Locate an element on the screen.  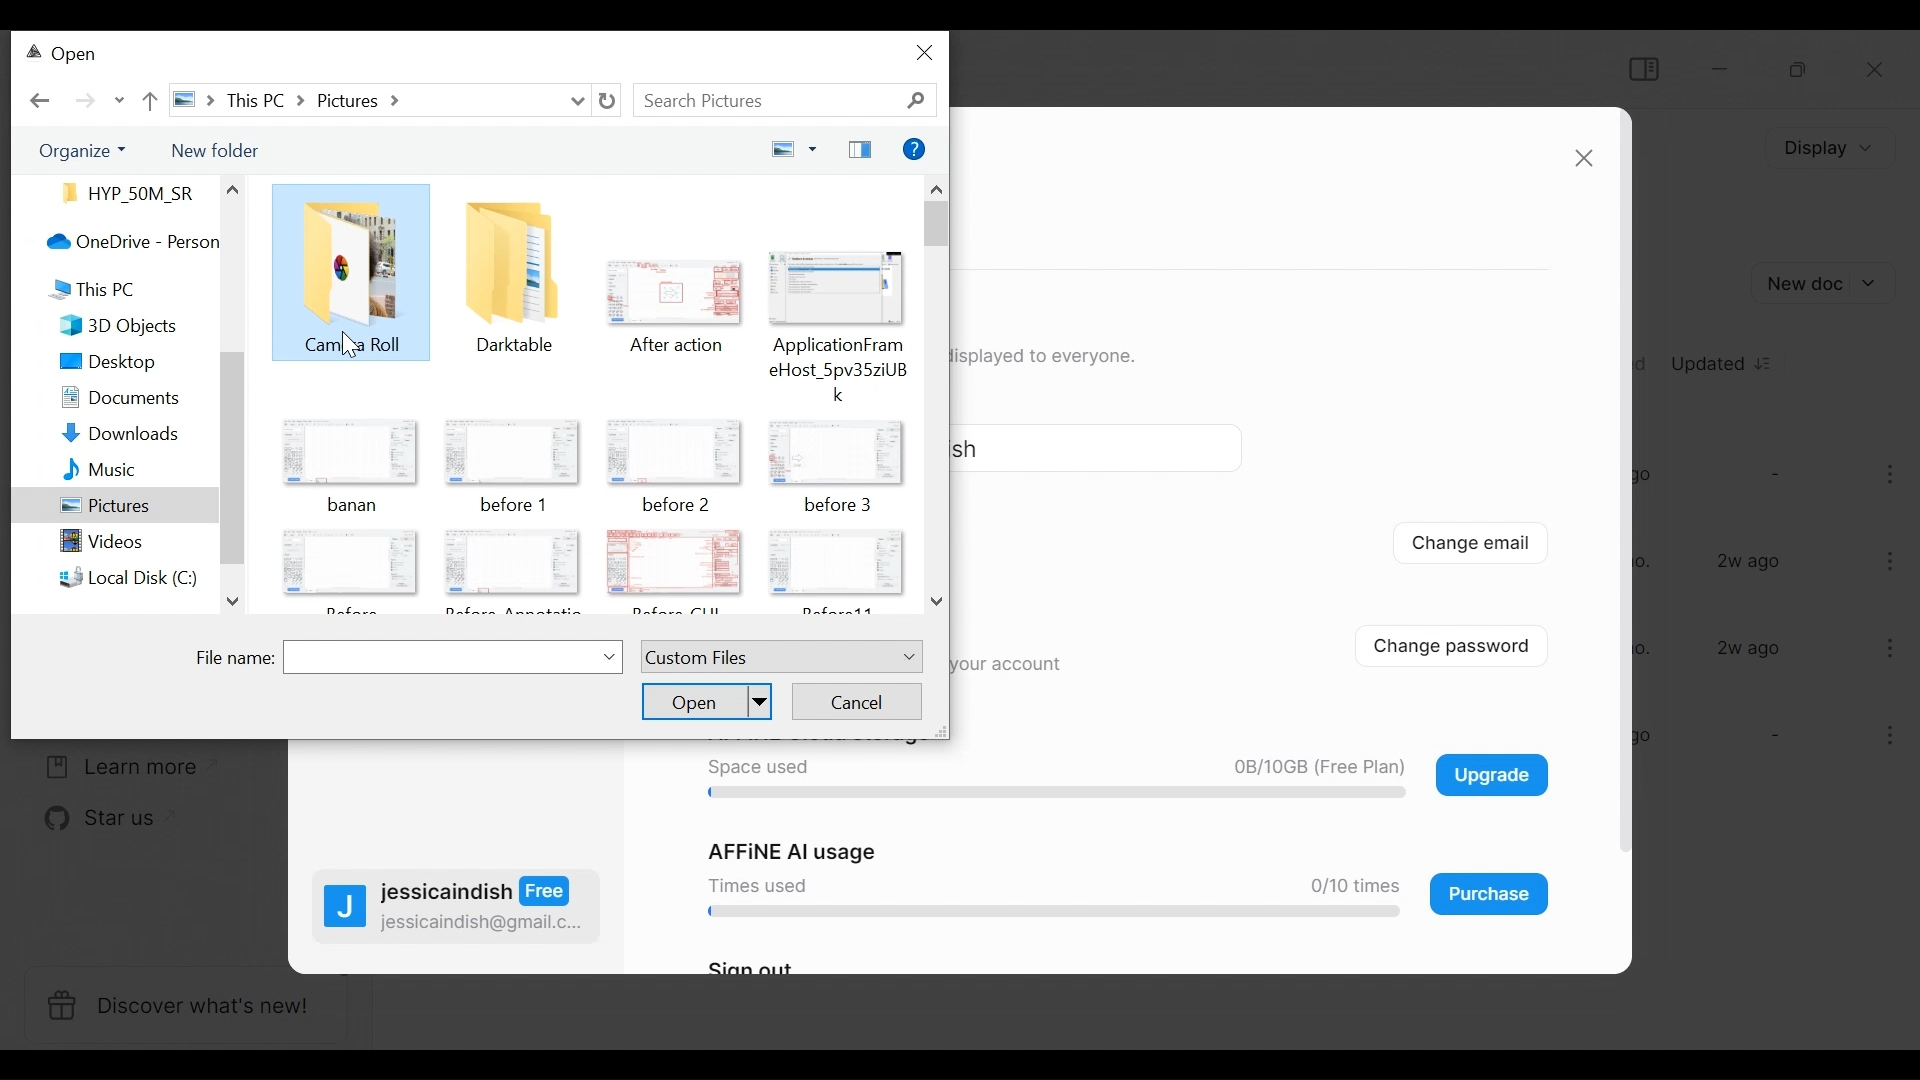
banan is located at coordinates (357, 506).